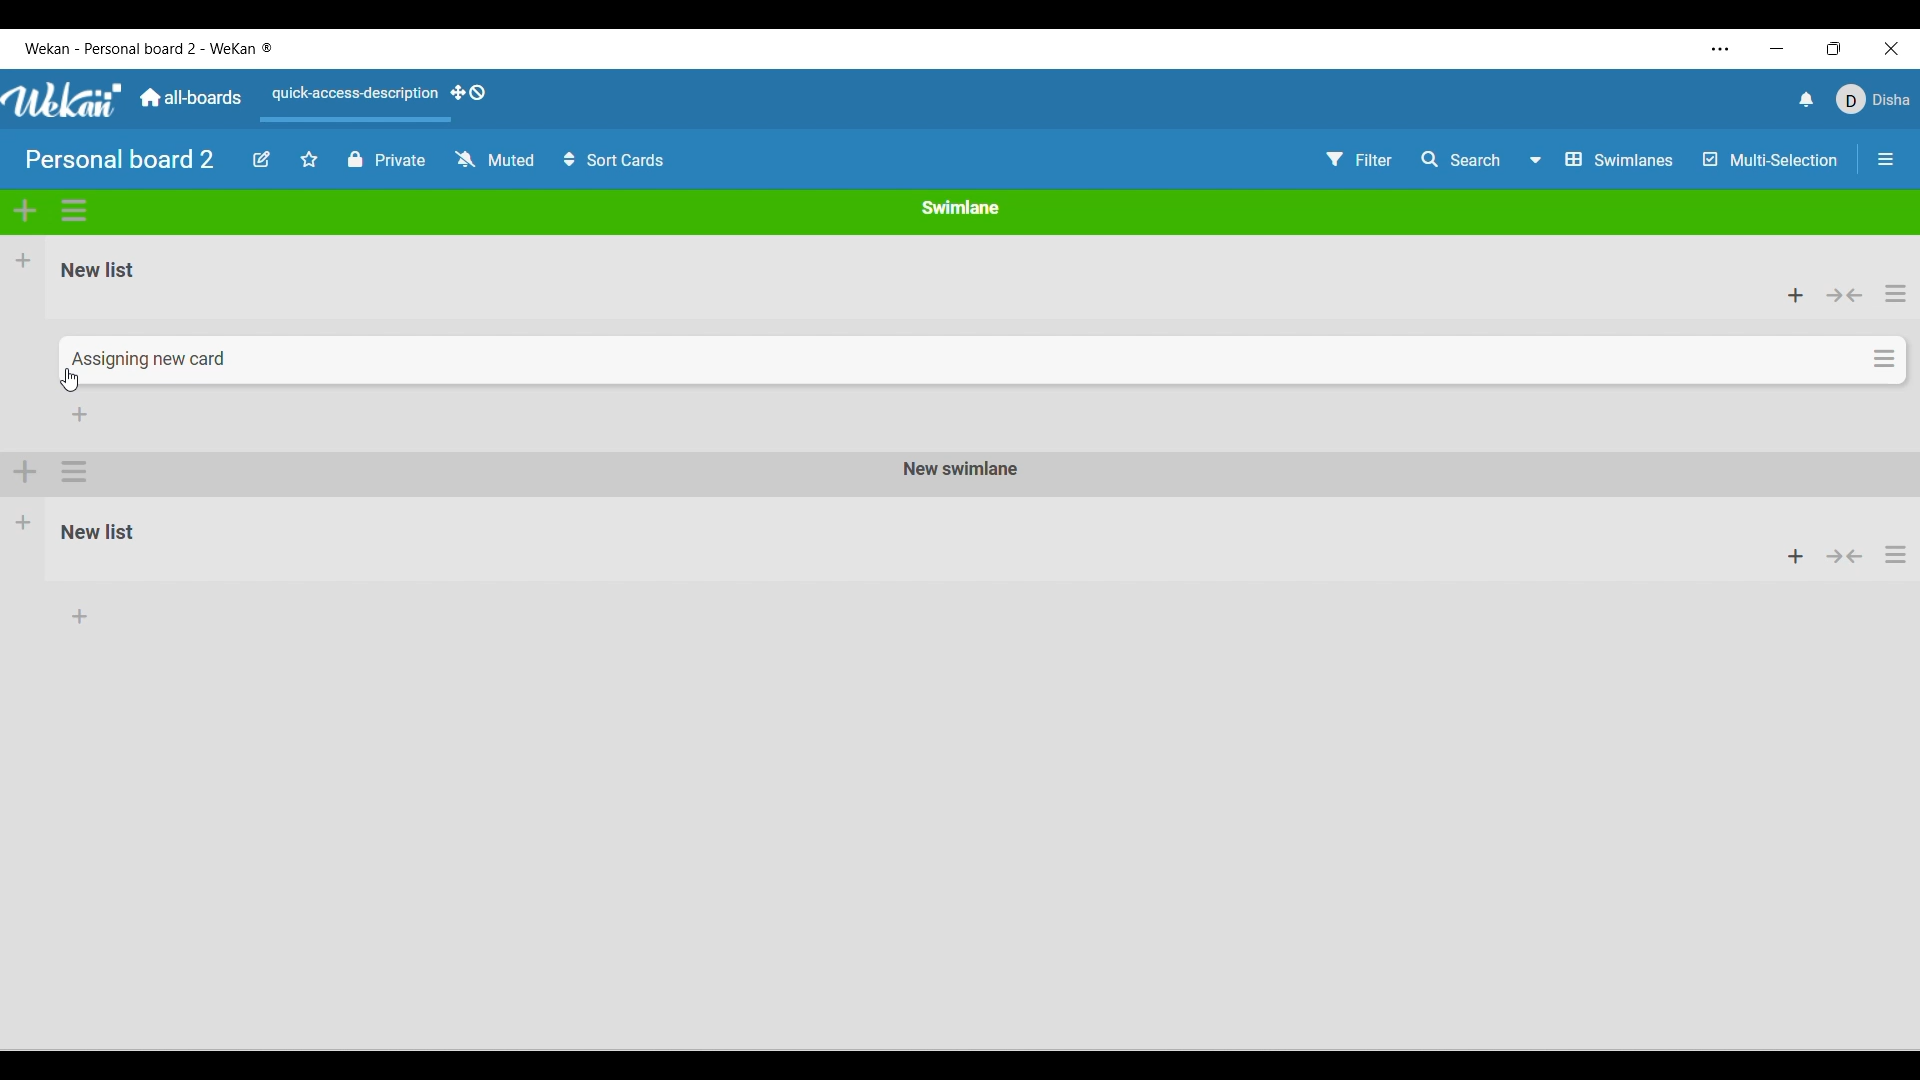 This screenshot has width=1920, height=1080. Describe the element at coordinates (1834, 49) in the screenshot. I see `Show interface in a smaller tab` at that location.